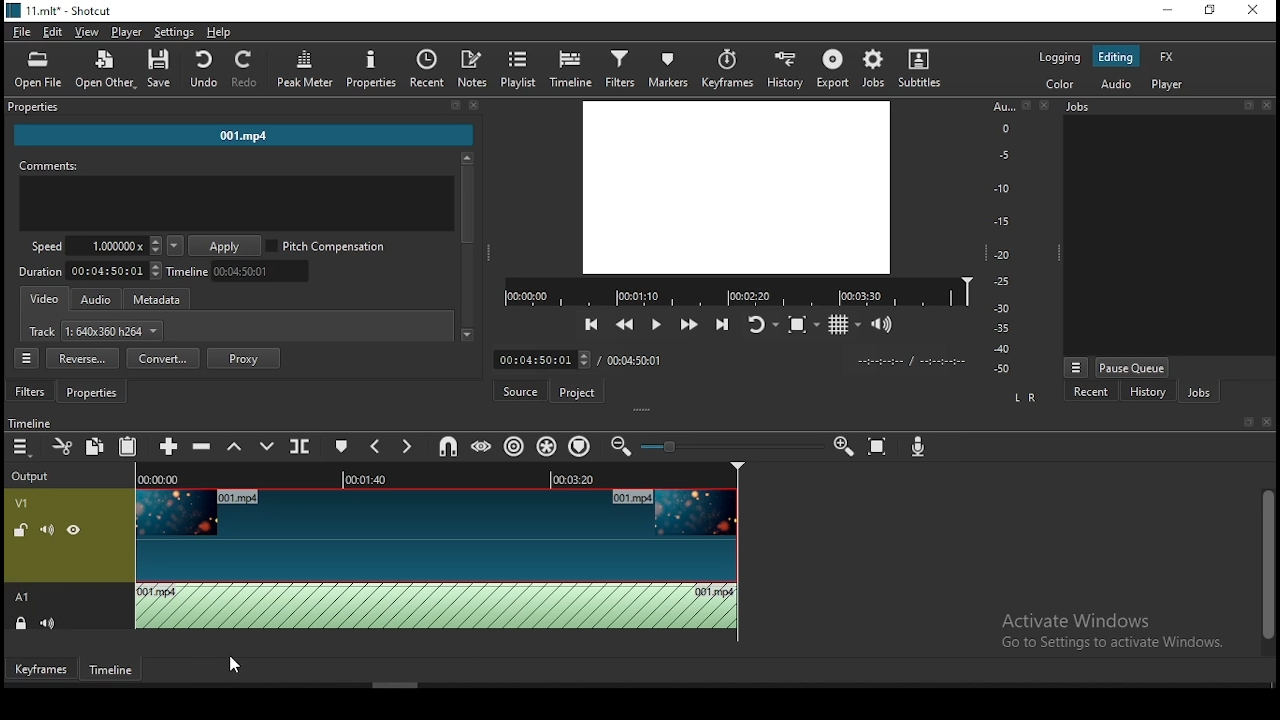  Describe the element at coordinates (23, 502) in the screenshot. I see `v1` at that location.